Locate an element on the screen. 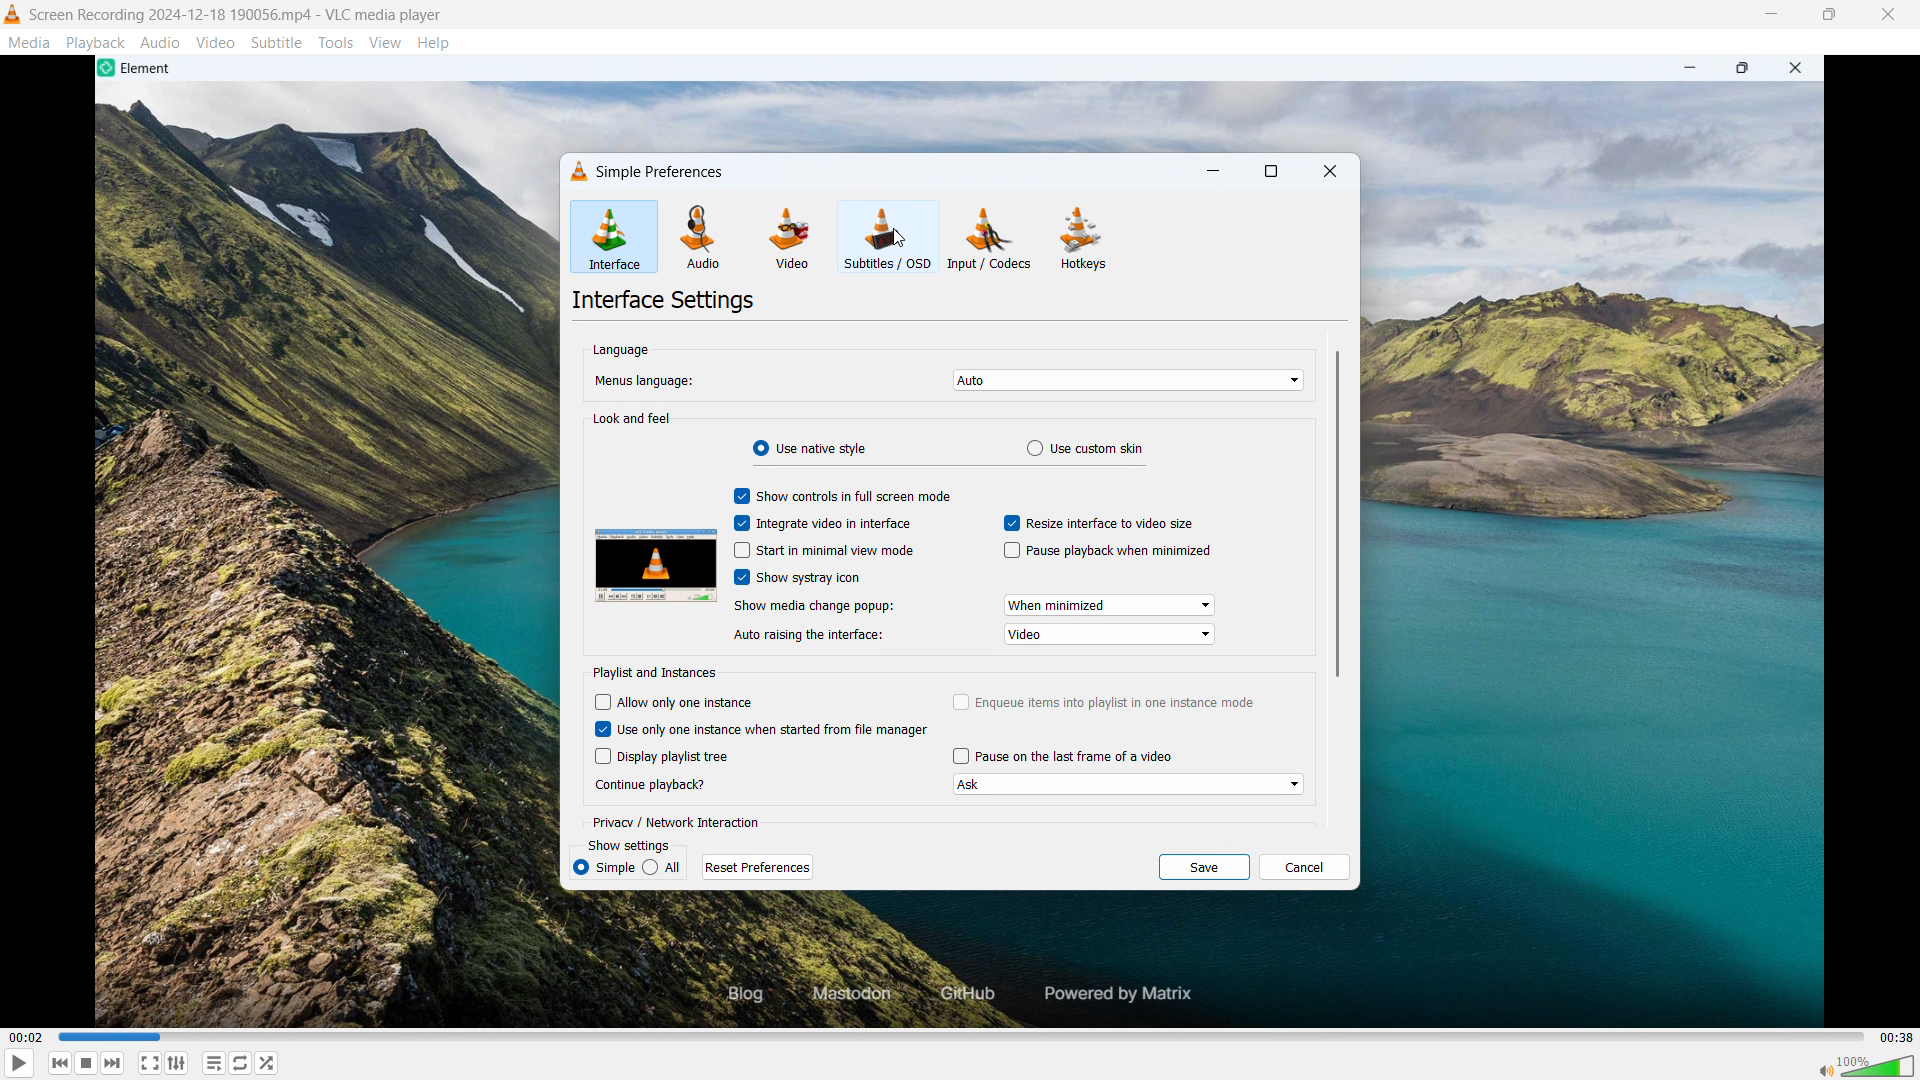  toggle between loop all, loop one & no loop is located at coordinates (240, 1063).